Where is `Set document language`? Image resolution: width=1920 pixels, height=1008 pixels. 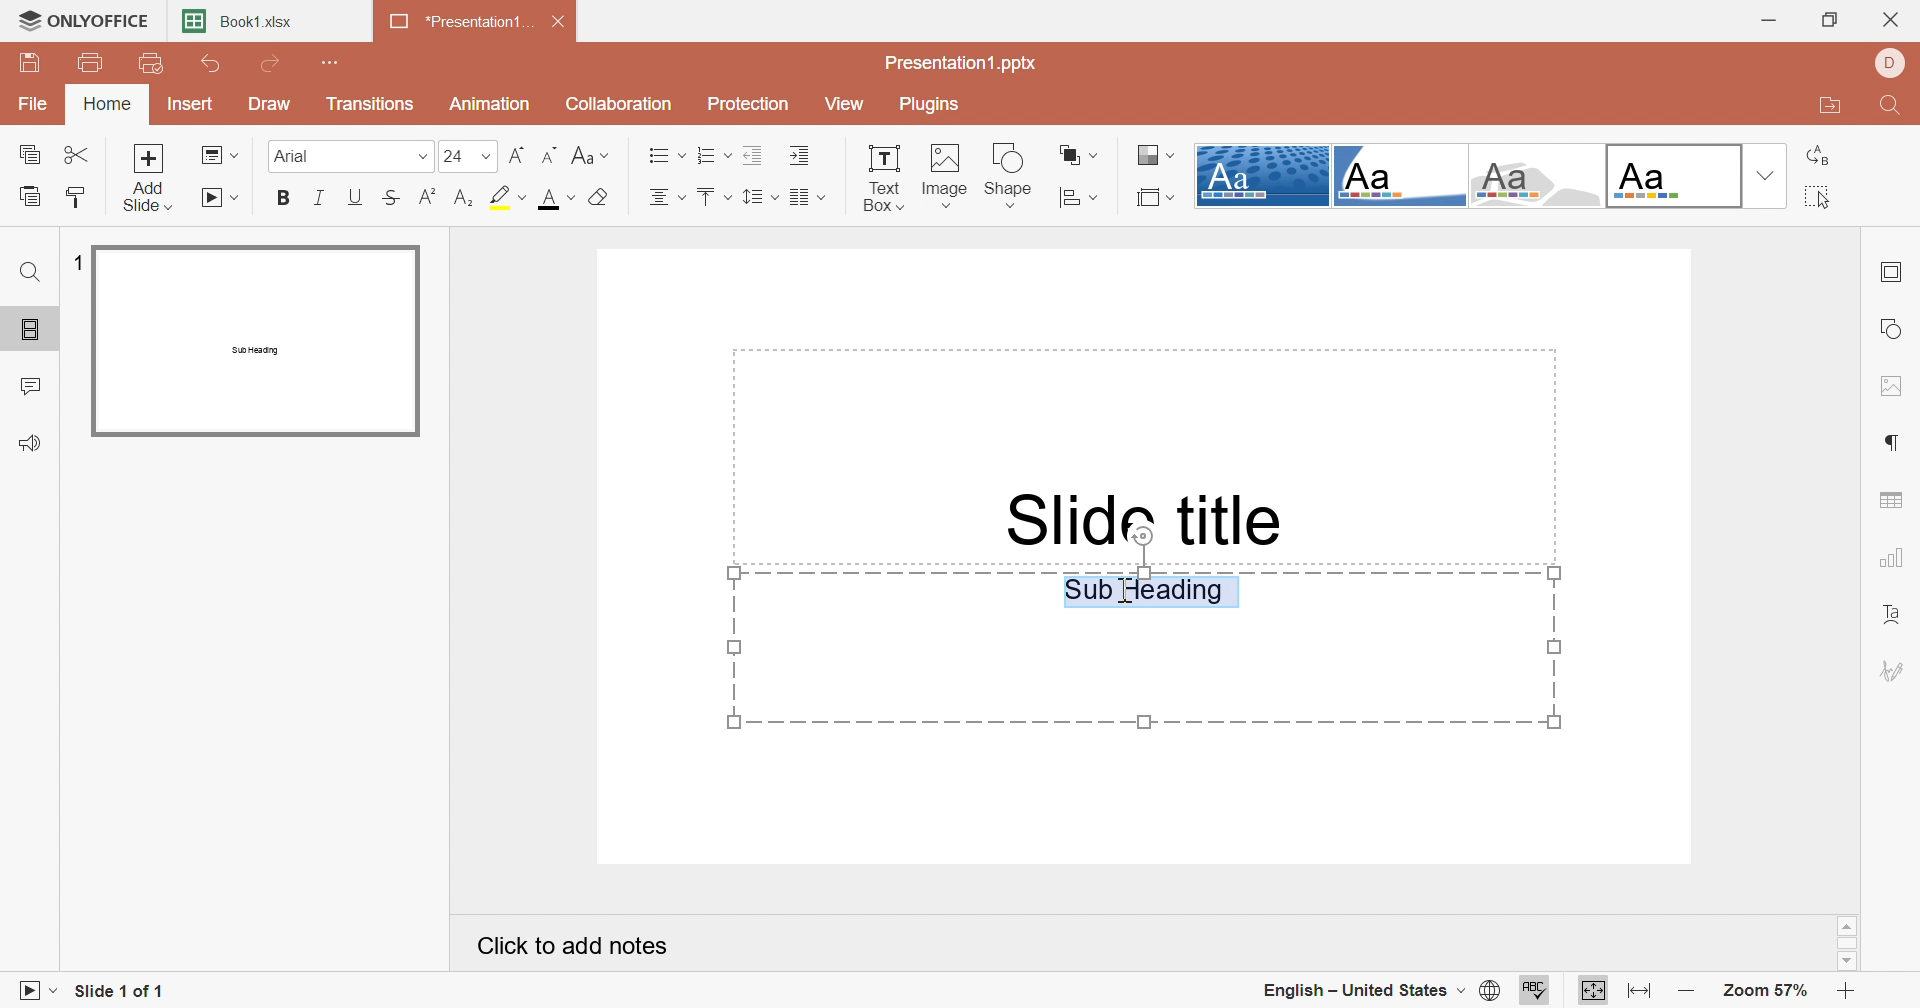 Set document language is located at coordinates (1491, 989).